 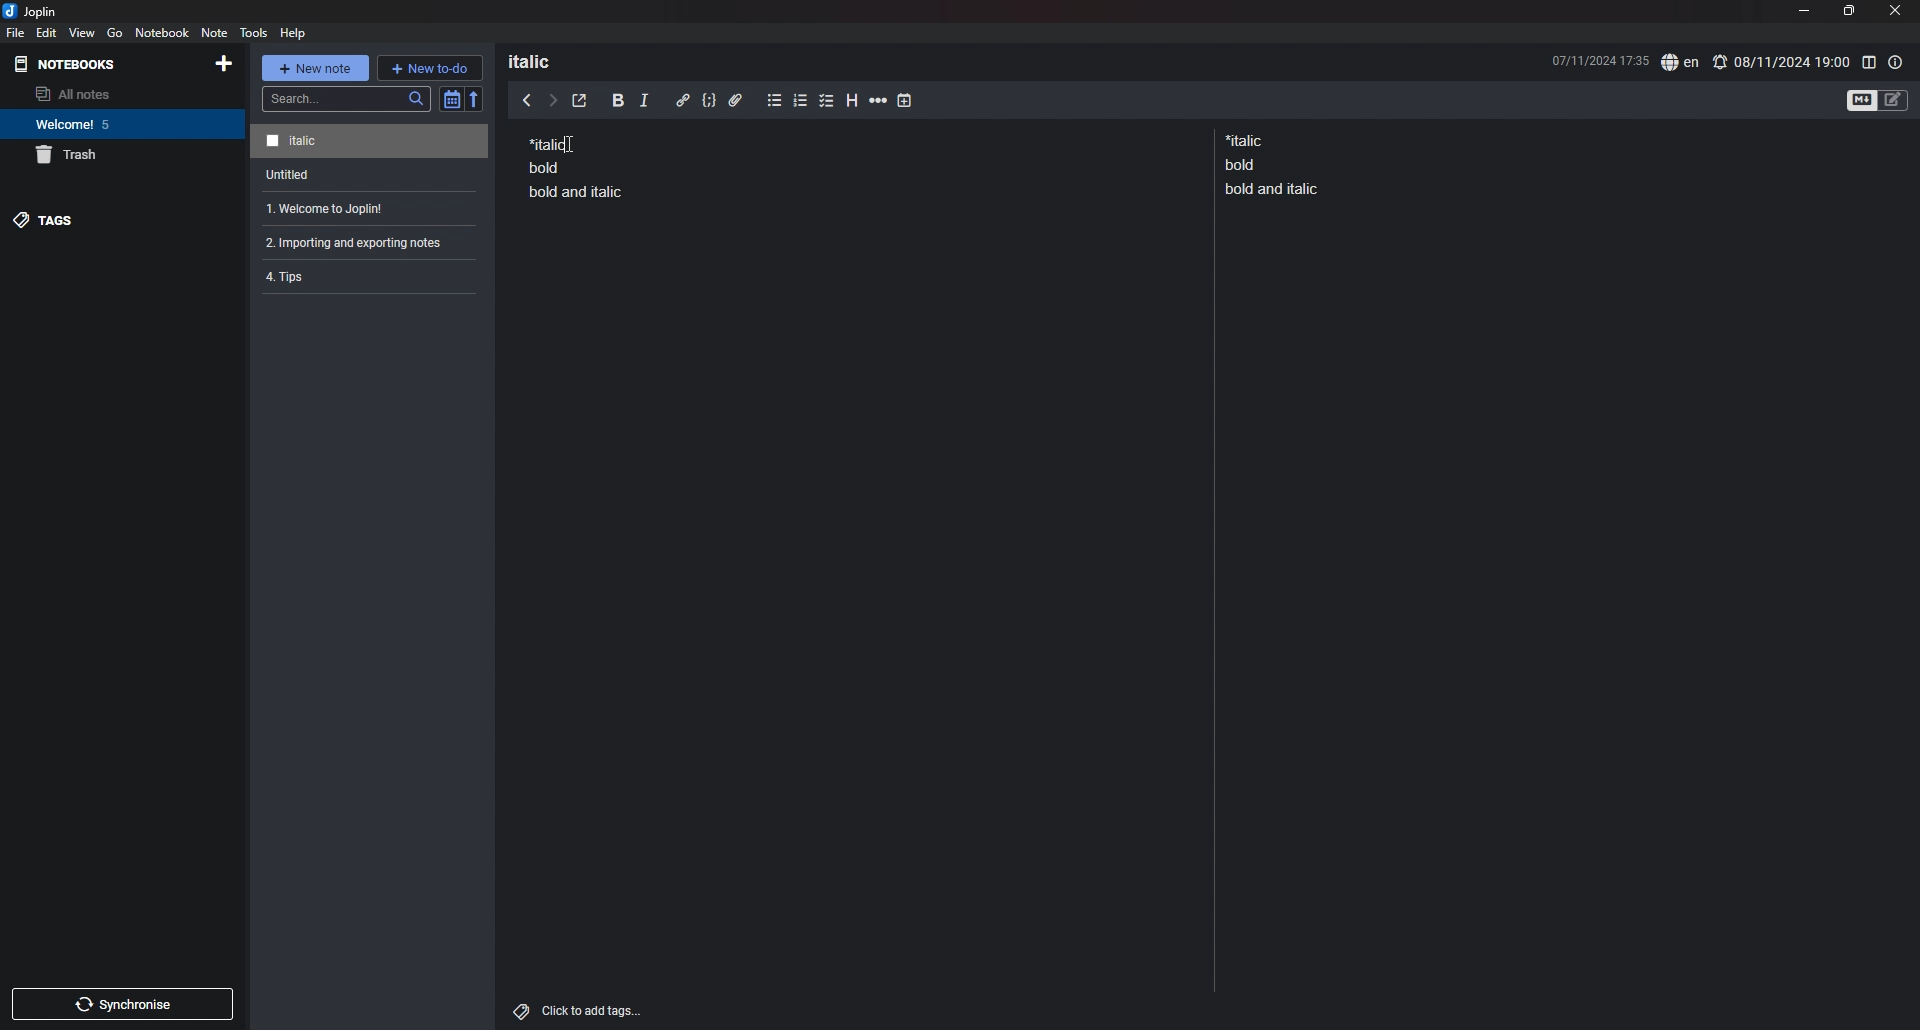 What do you see at coordinates (121, 220) in the screenshot?
I see `tags` at bounding box center [121, 220].